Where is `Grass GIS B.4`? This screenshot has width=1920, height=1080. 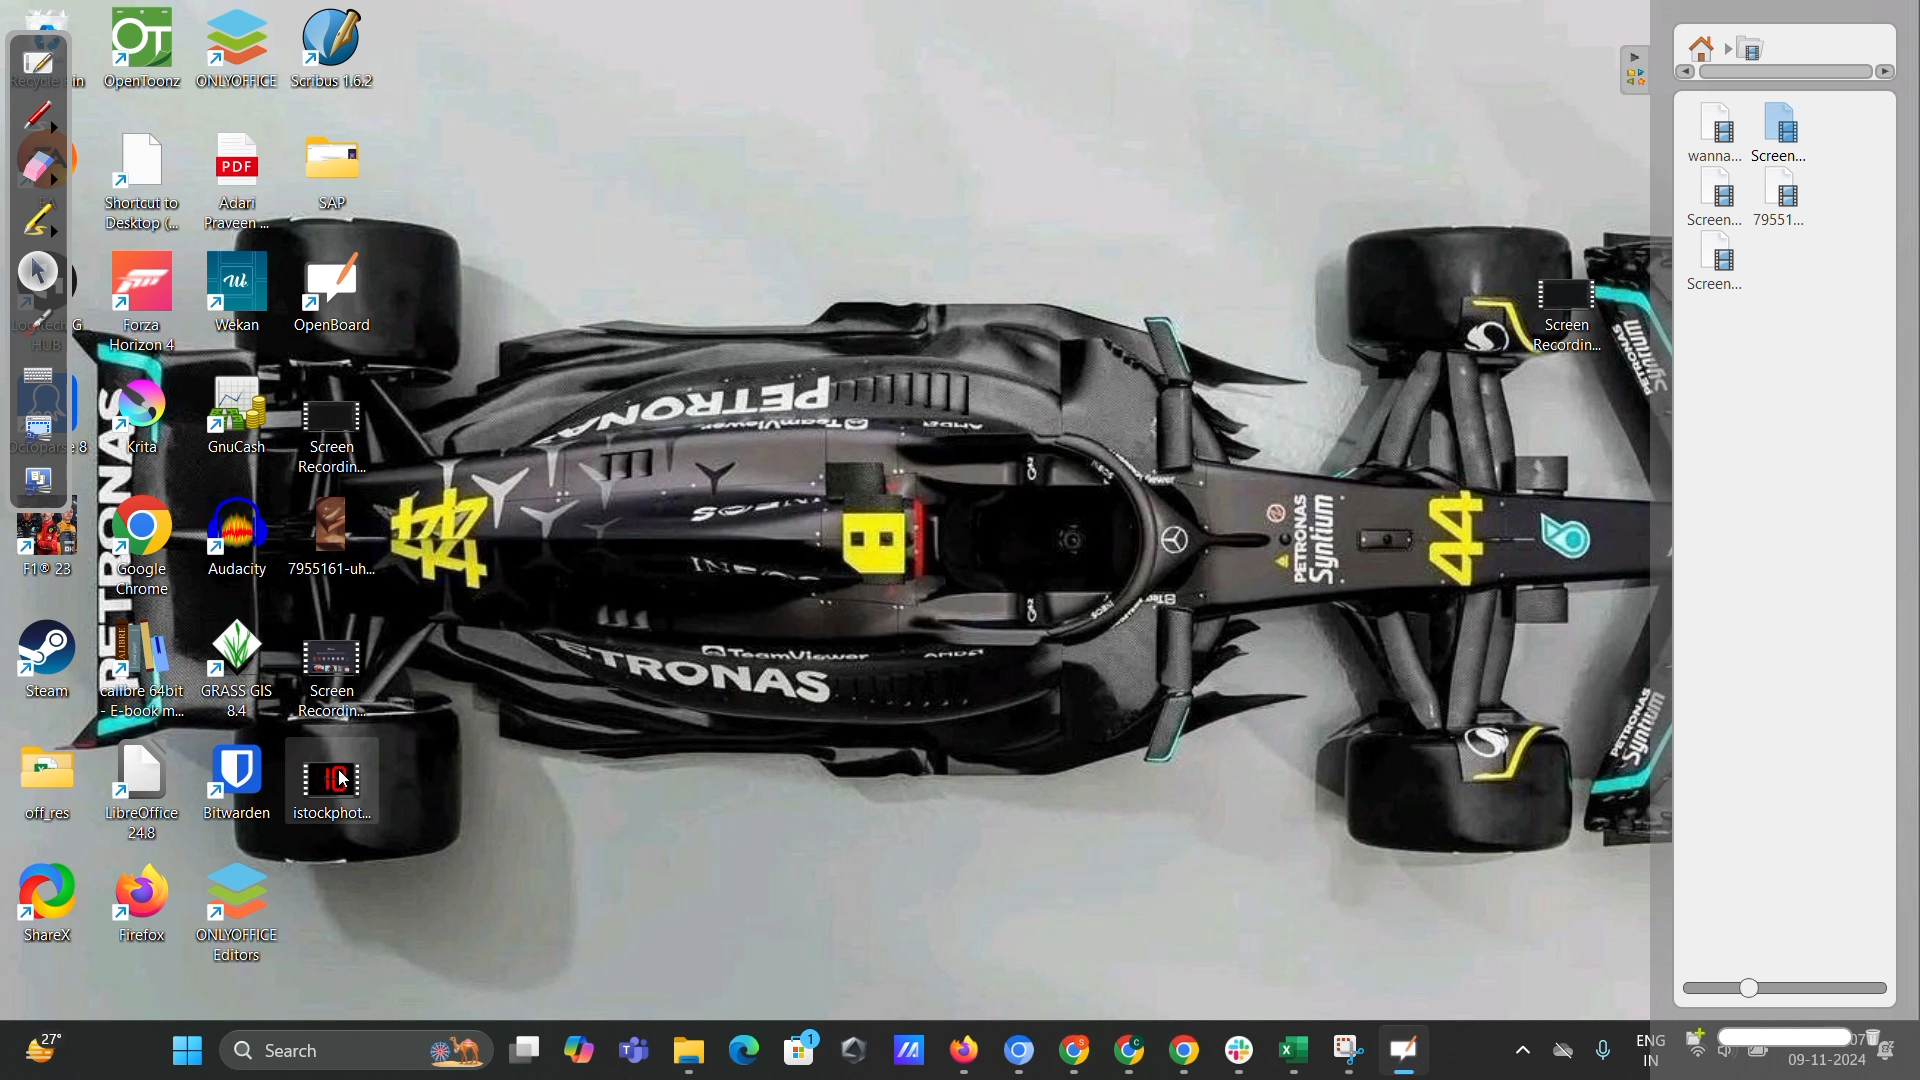
Grass GIS B.4 is located at coordinates (238, 667).